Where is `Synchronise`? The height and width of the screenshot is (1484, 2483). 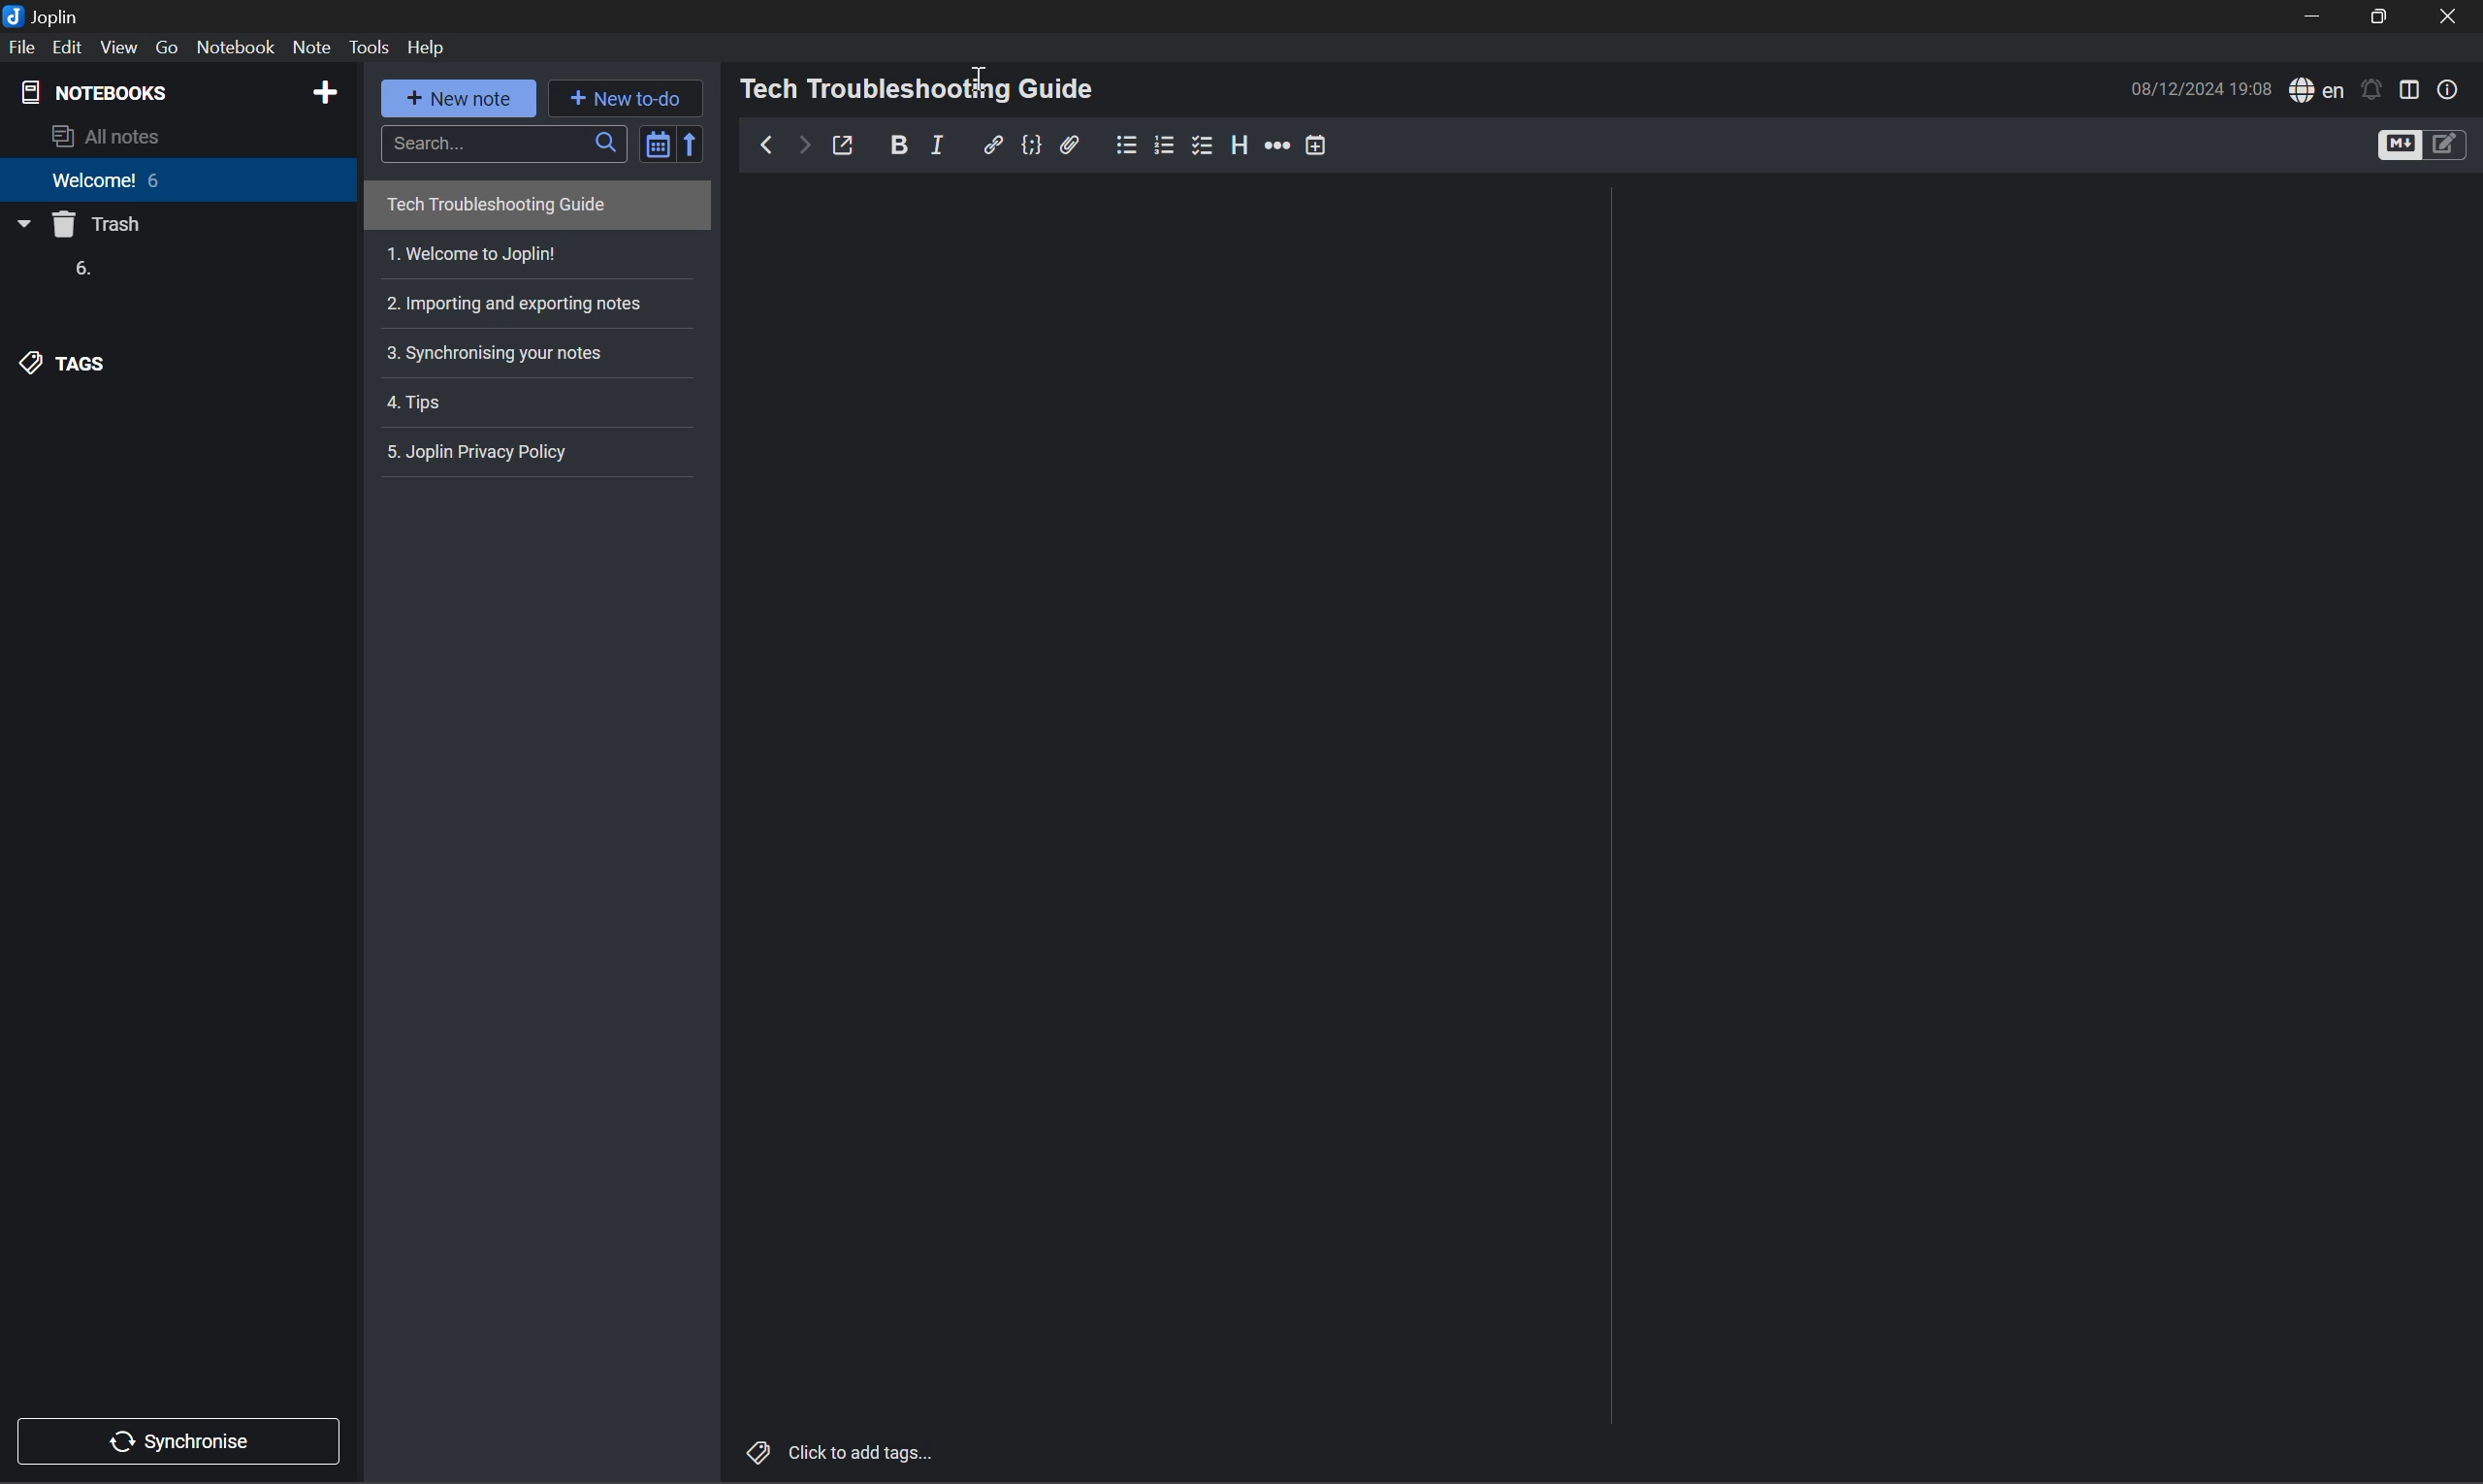 Synchronise is located at coordinates (186, 1438).